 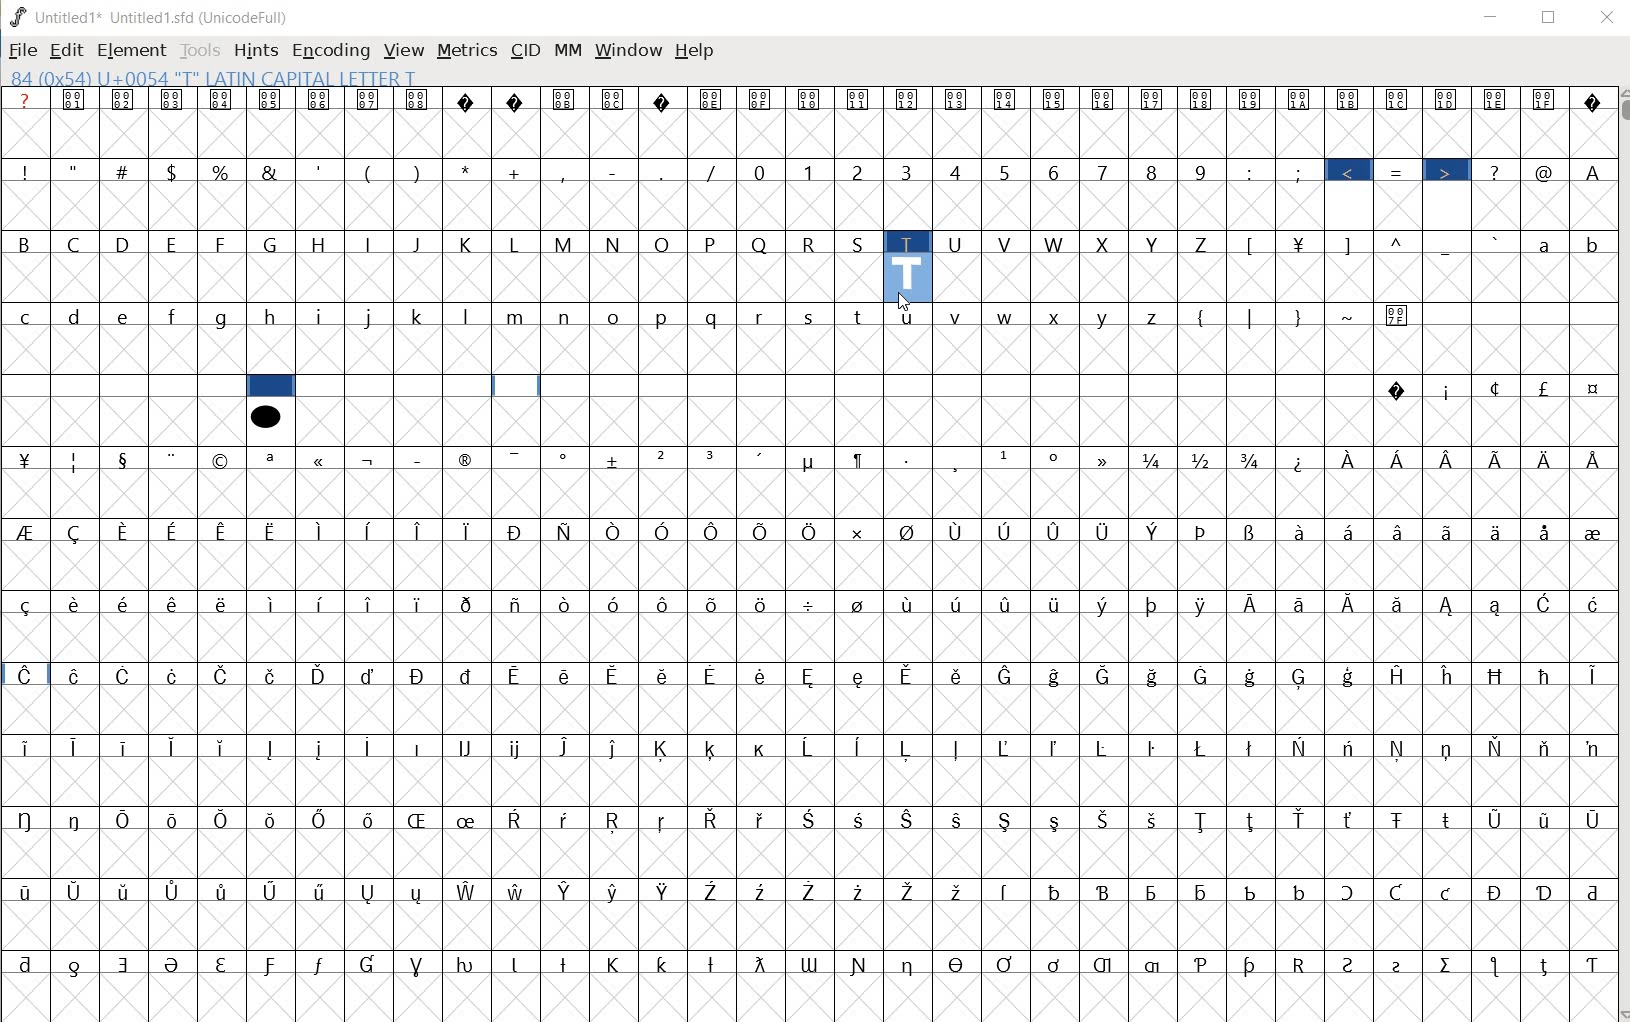 I want to click on Symbol, so click(x=1304, y=604).